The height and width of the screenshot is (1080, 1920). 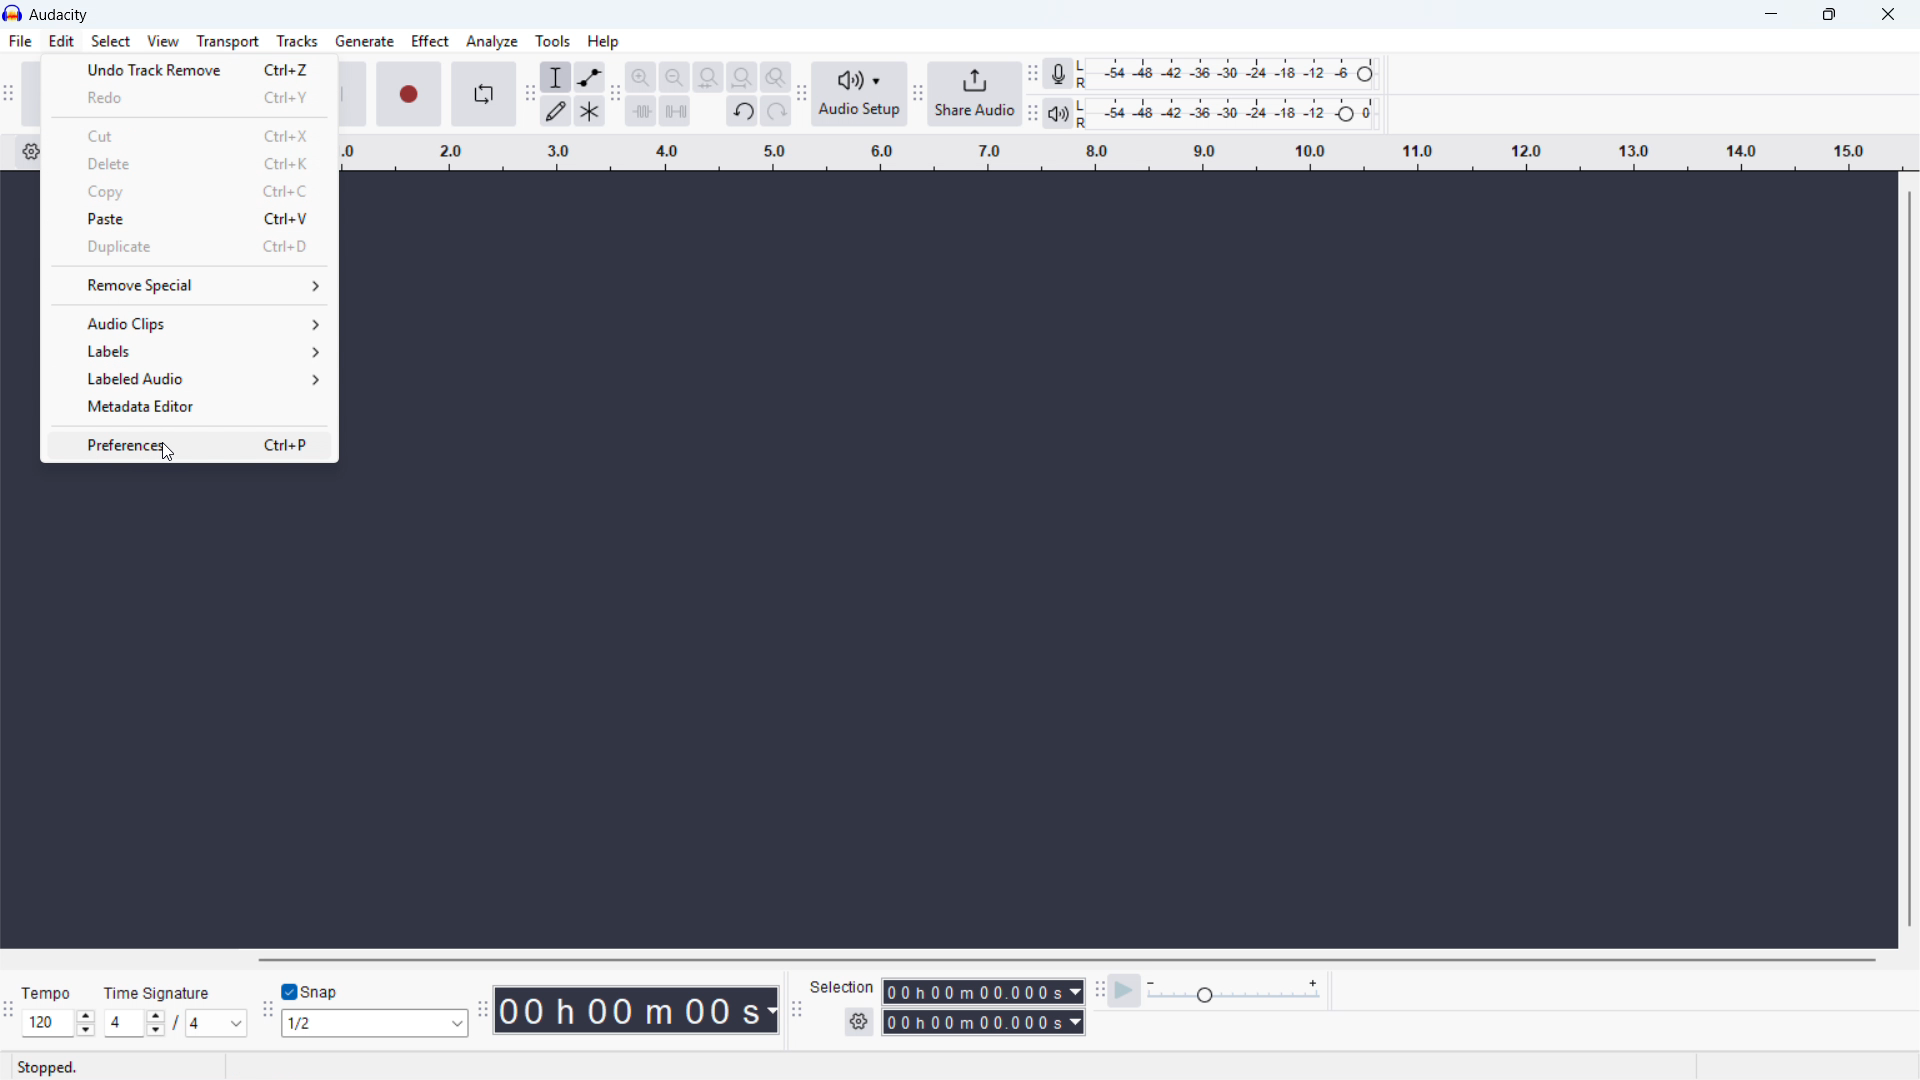 I want to click on start time, so click(x=948, y=991).